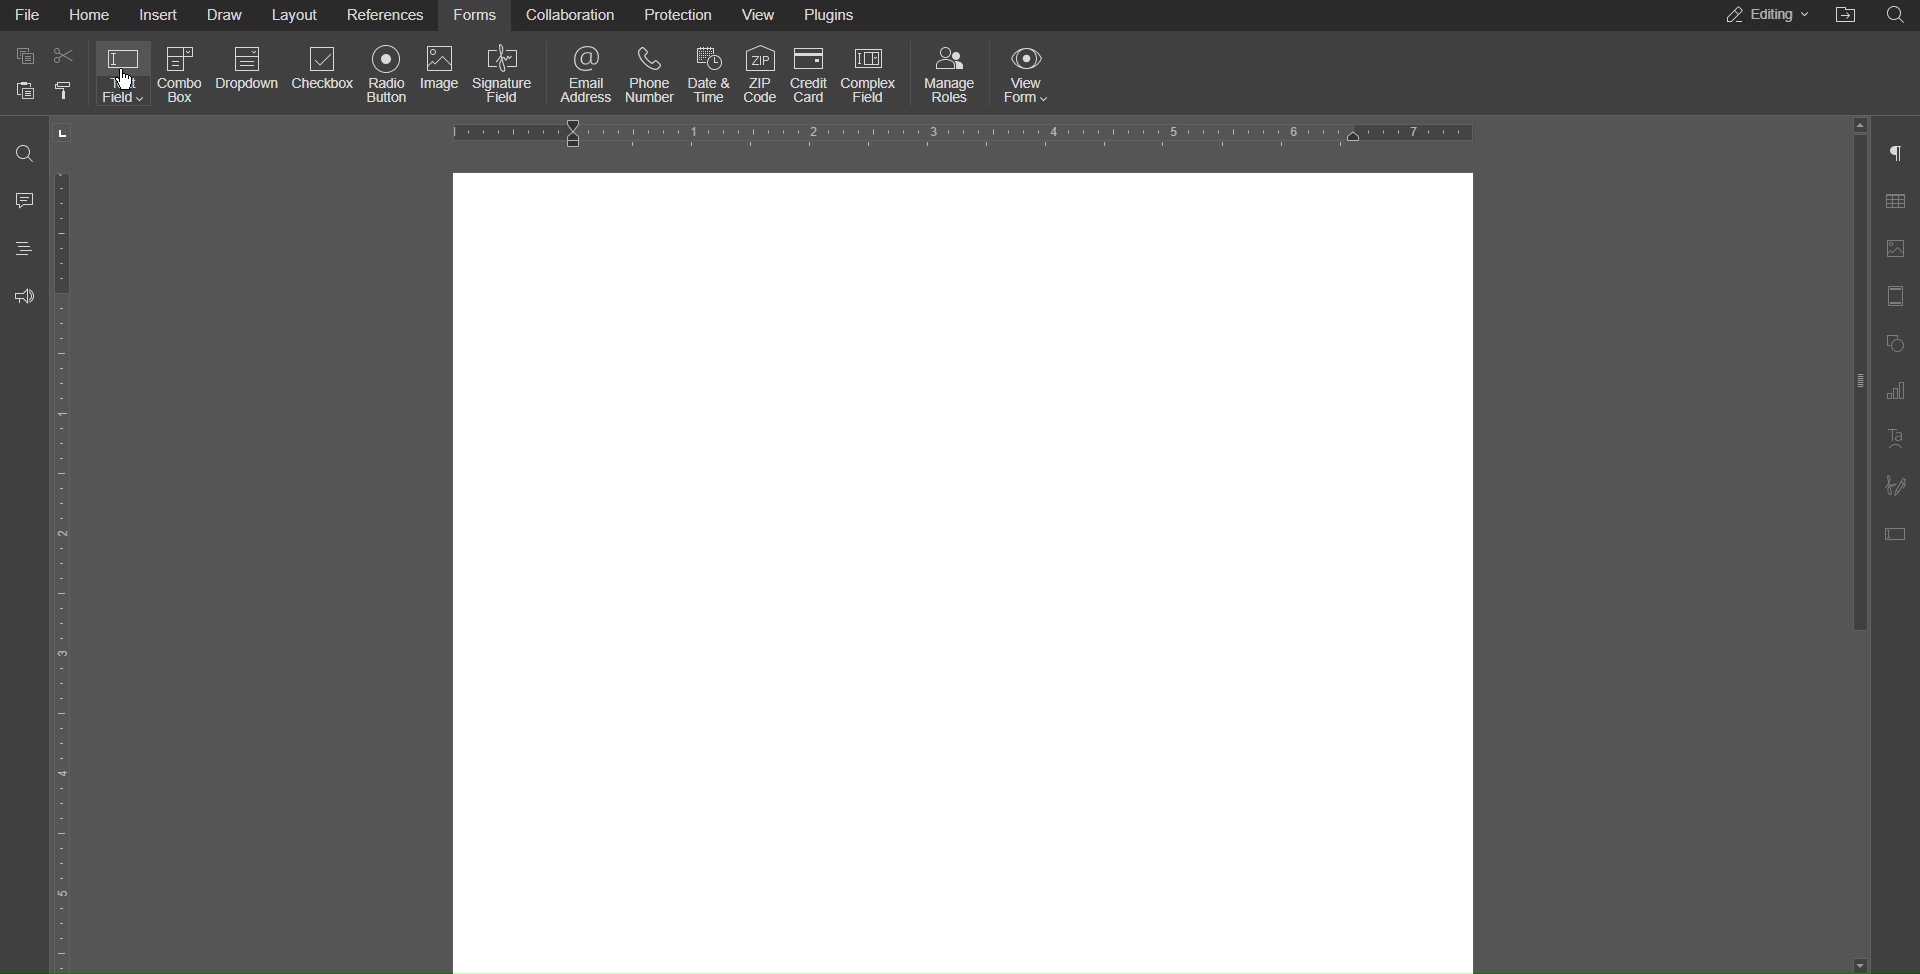  Describe the element at coordinates (969, 131) in the screenshot. I see `Horizontal Ruler` at that location.